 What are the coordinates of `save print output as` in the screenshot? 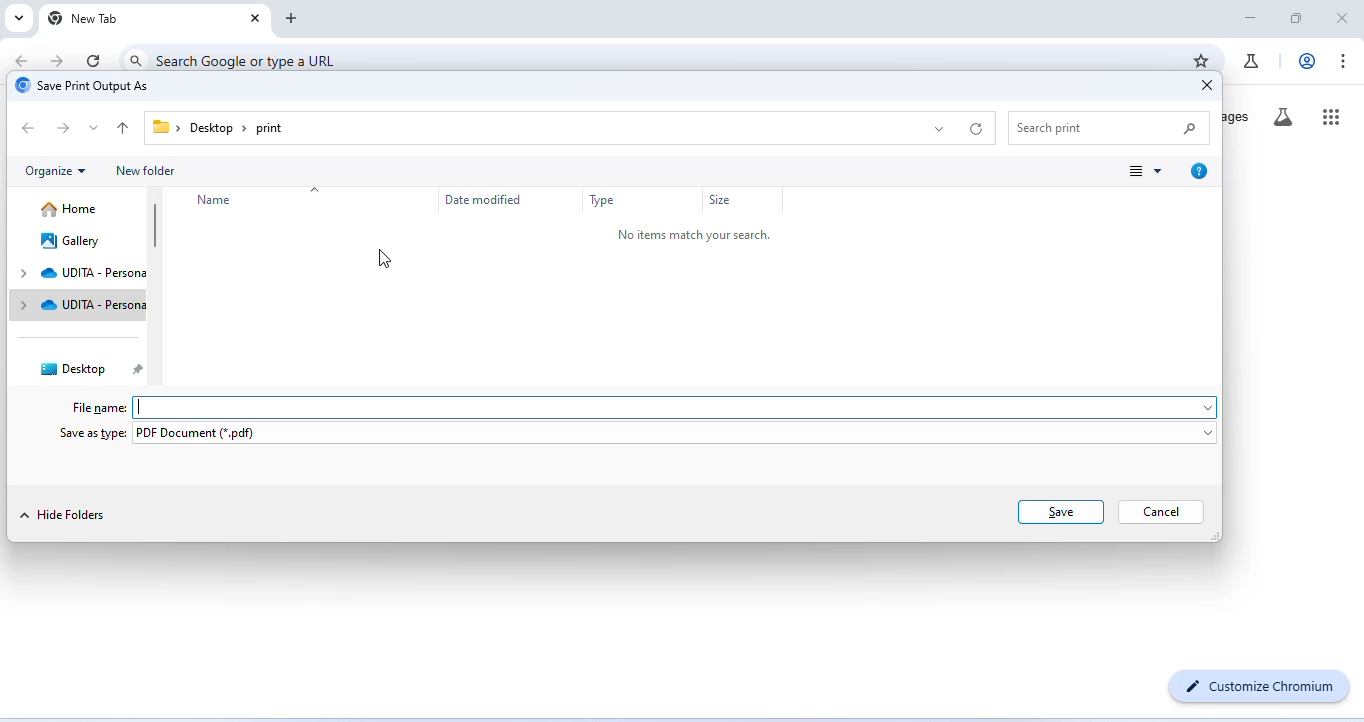 It's located at (82, 87).